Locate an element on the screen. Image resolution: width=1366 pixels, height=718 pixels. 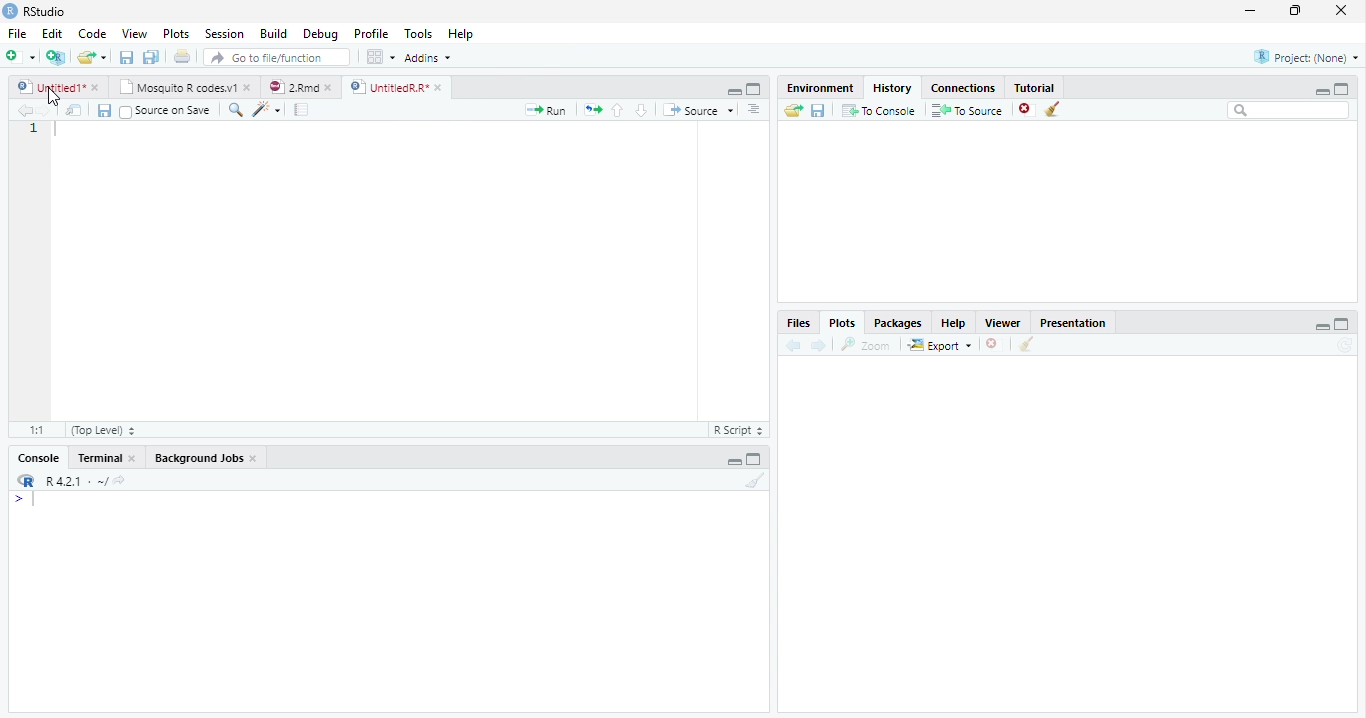
R is located at coordinates (26, 481).